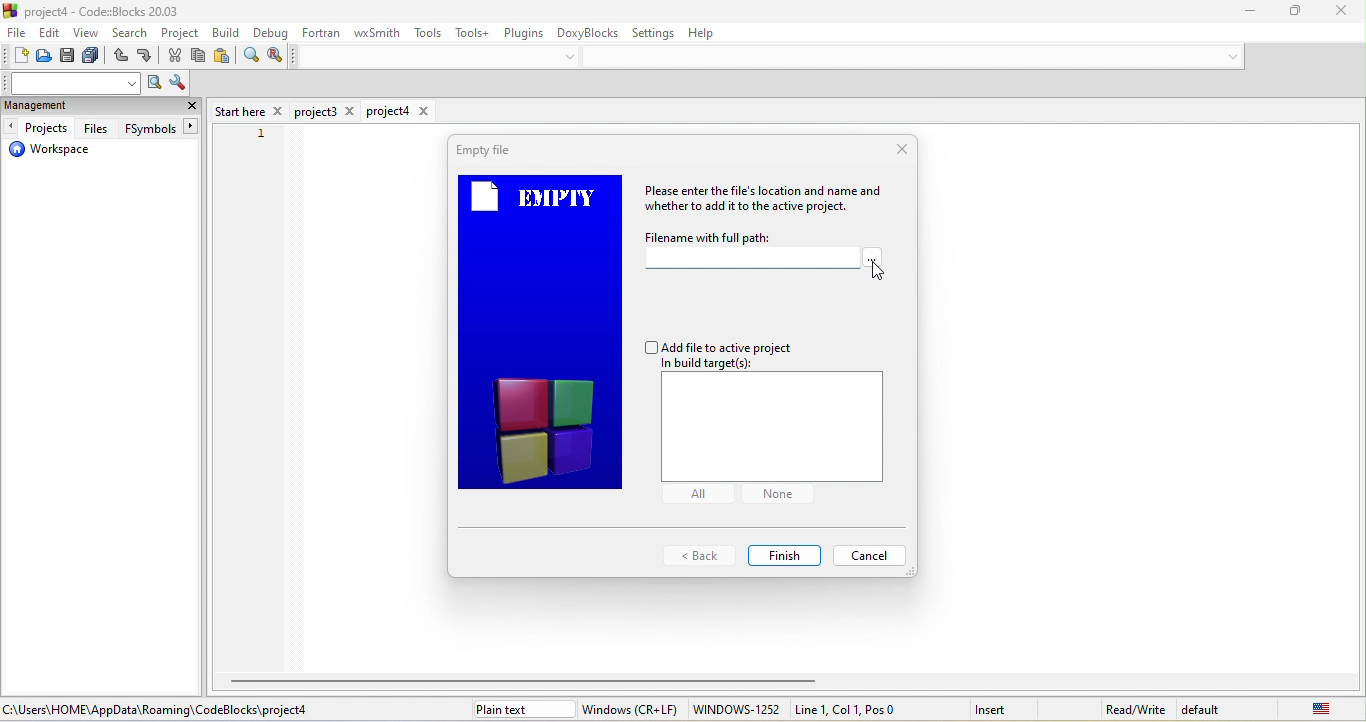 The image size is (1366, 722). What do you see at coordinates (154, 84) in the screenshot?
I see `run search` at bounding box center [154, 84].